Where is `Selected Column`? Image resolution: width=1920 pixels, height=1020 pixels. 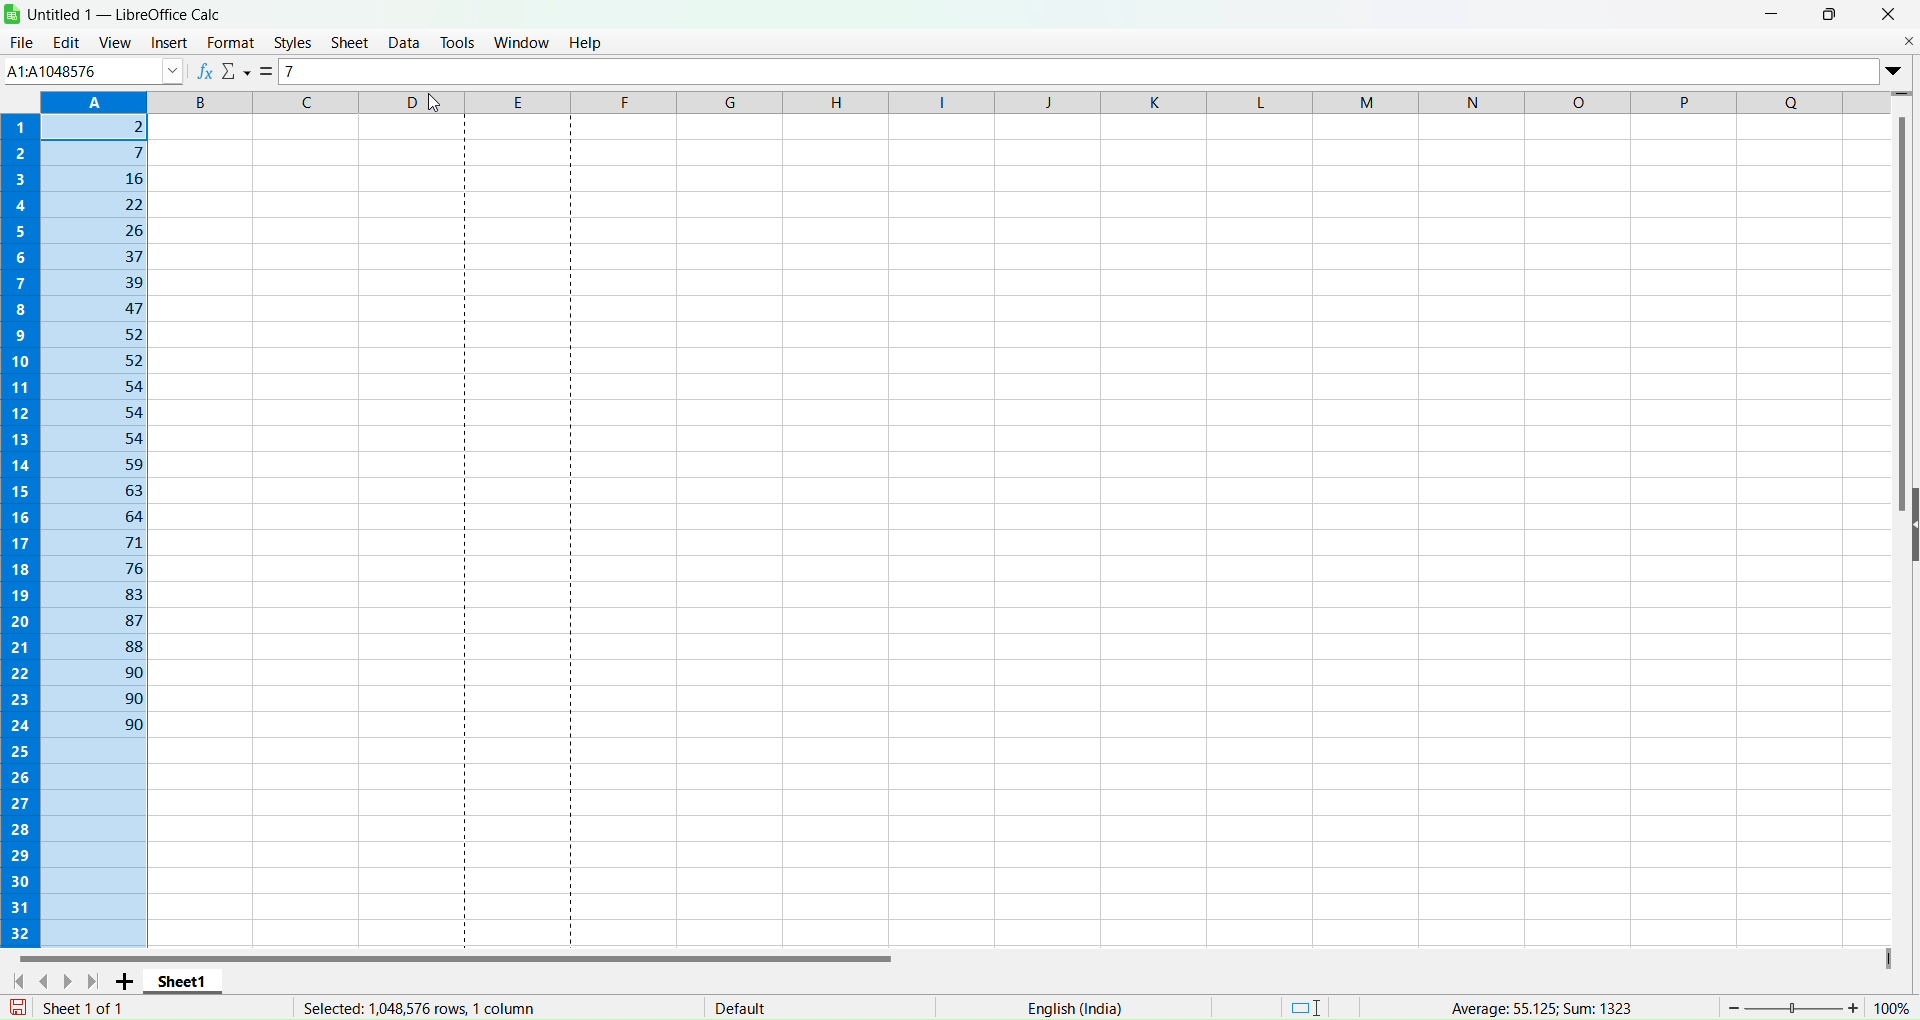 Selected Column is located at coordinates (96, 530).